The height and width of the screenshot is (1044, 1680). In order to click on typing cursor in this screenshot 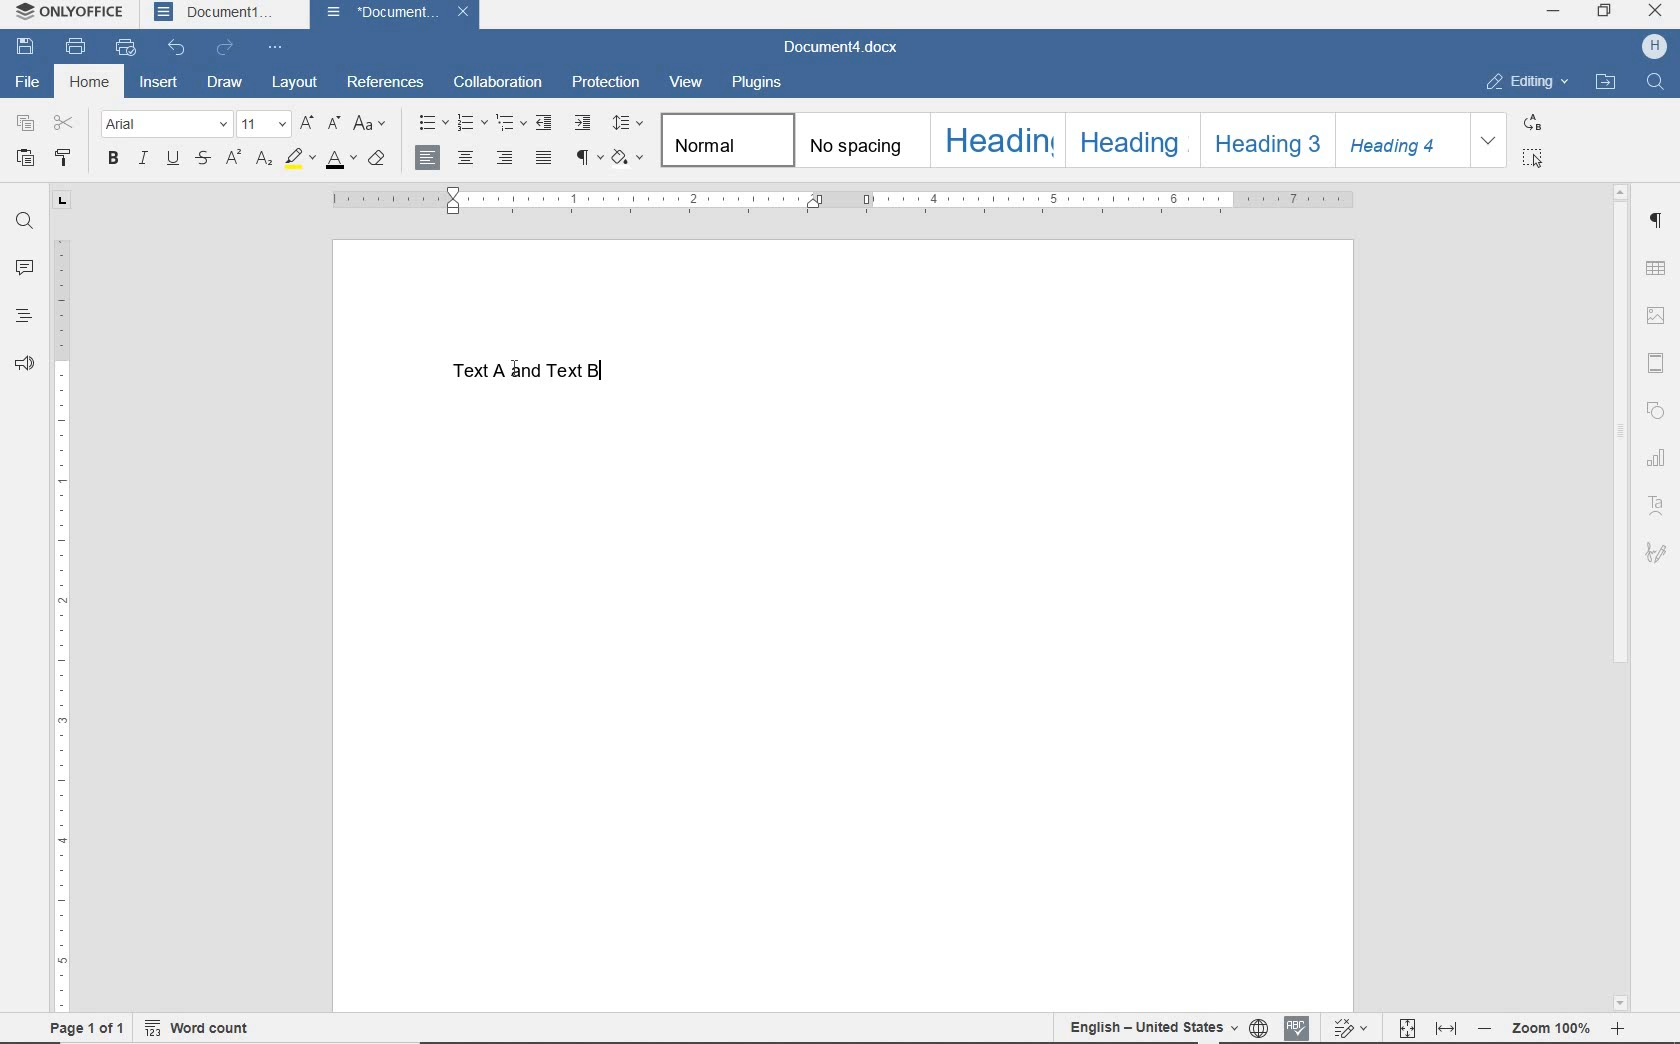, I will do `click(608, 367)`.